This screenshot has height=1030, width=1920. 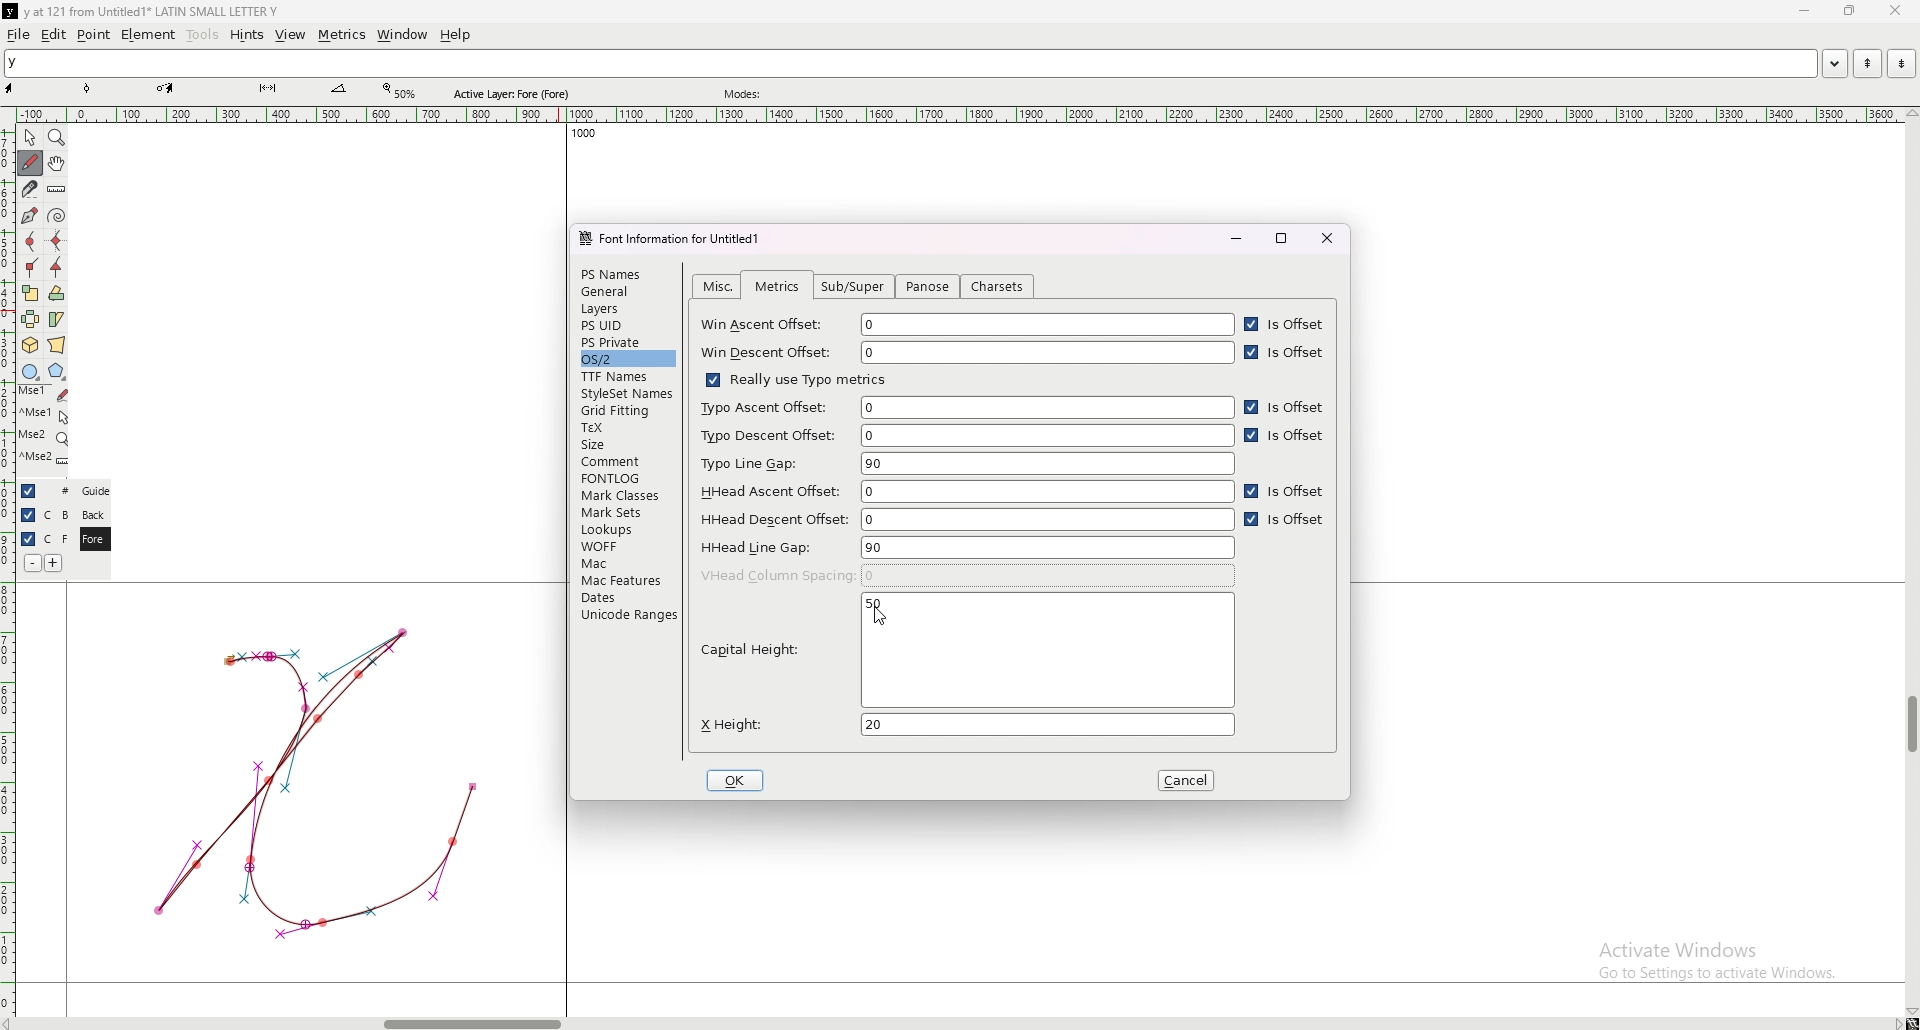 I want to click on resize, so click(x=1848, y=11).